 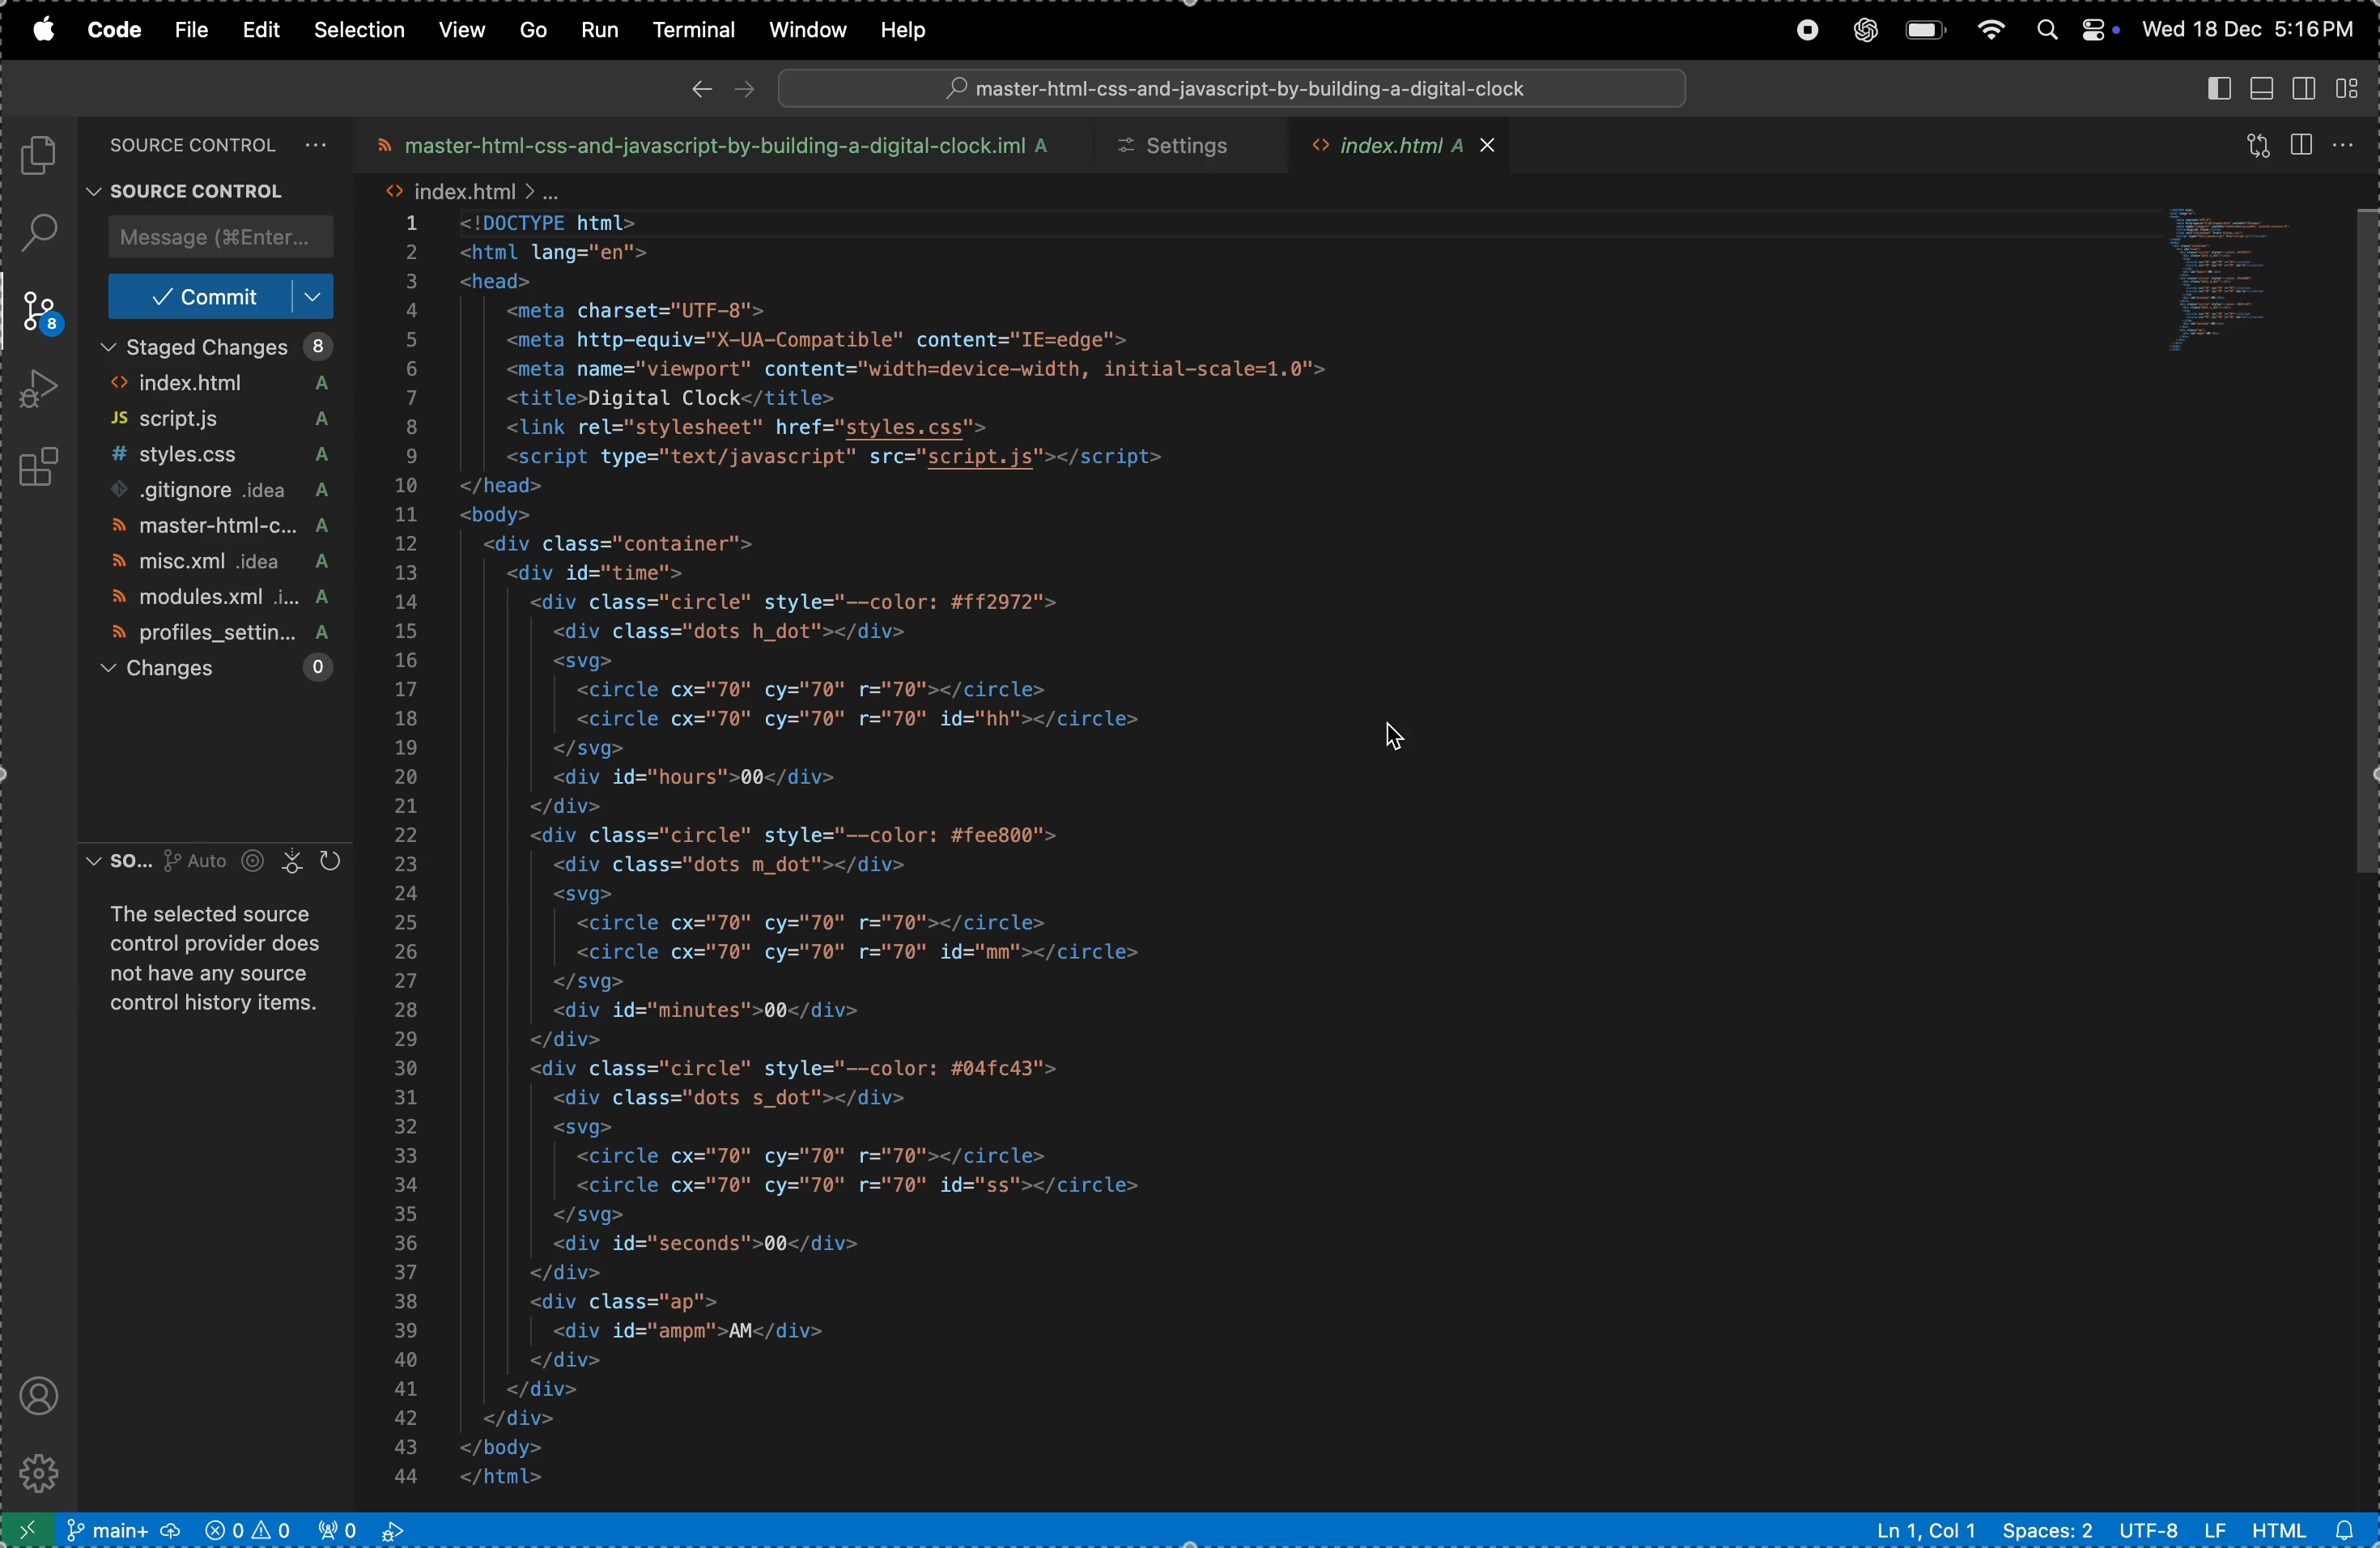 I want to click on split editor, so click(x=2305, y=142).